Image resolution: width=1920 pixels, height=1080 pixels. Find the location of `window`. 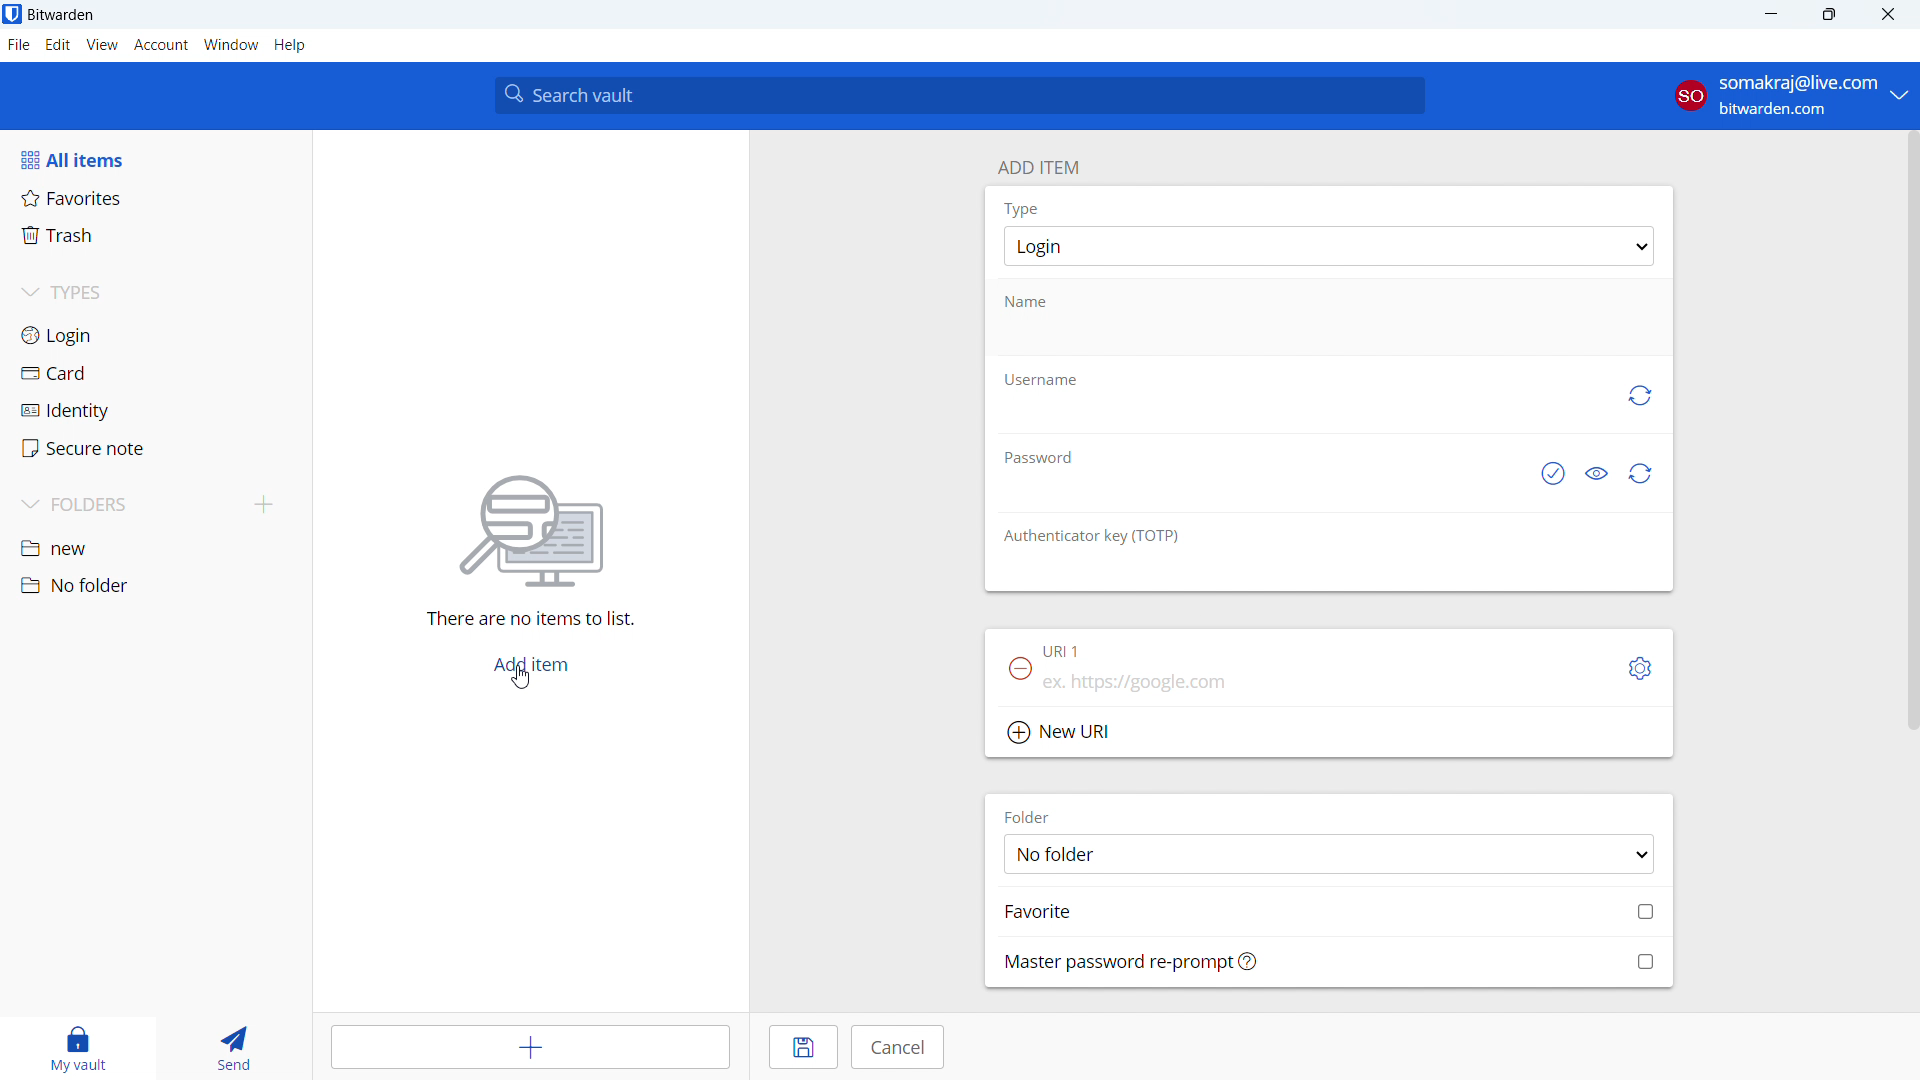

window is located at coordinates (231, 45).